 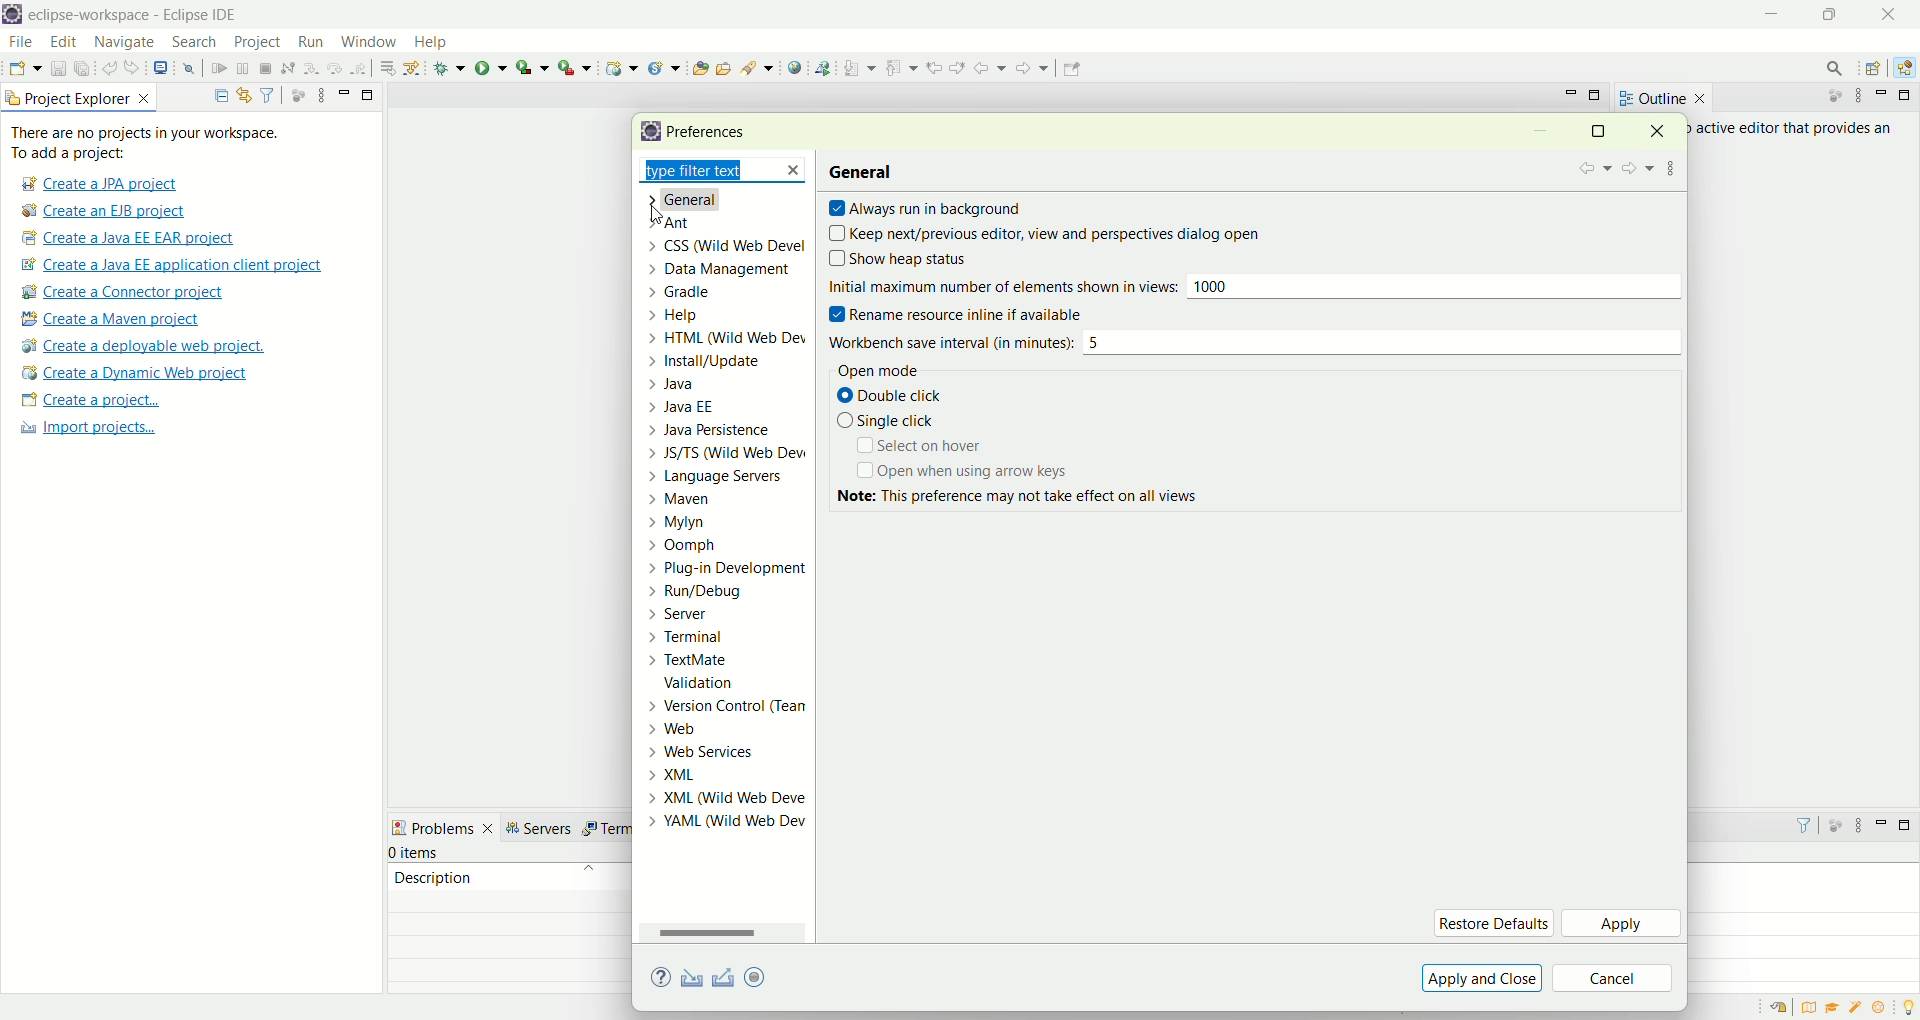 What do you see at coordinates (97, 184) in the screenshot?
I see `create a JPA project` at bounding box center [97, 184].